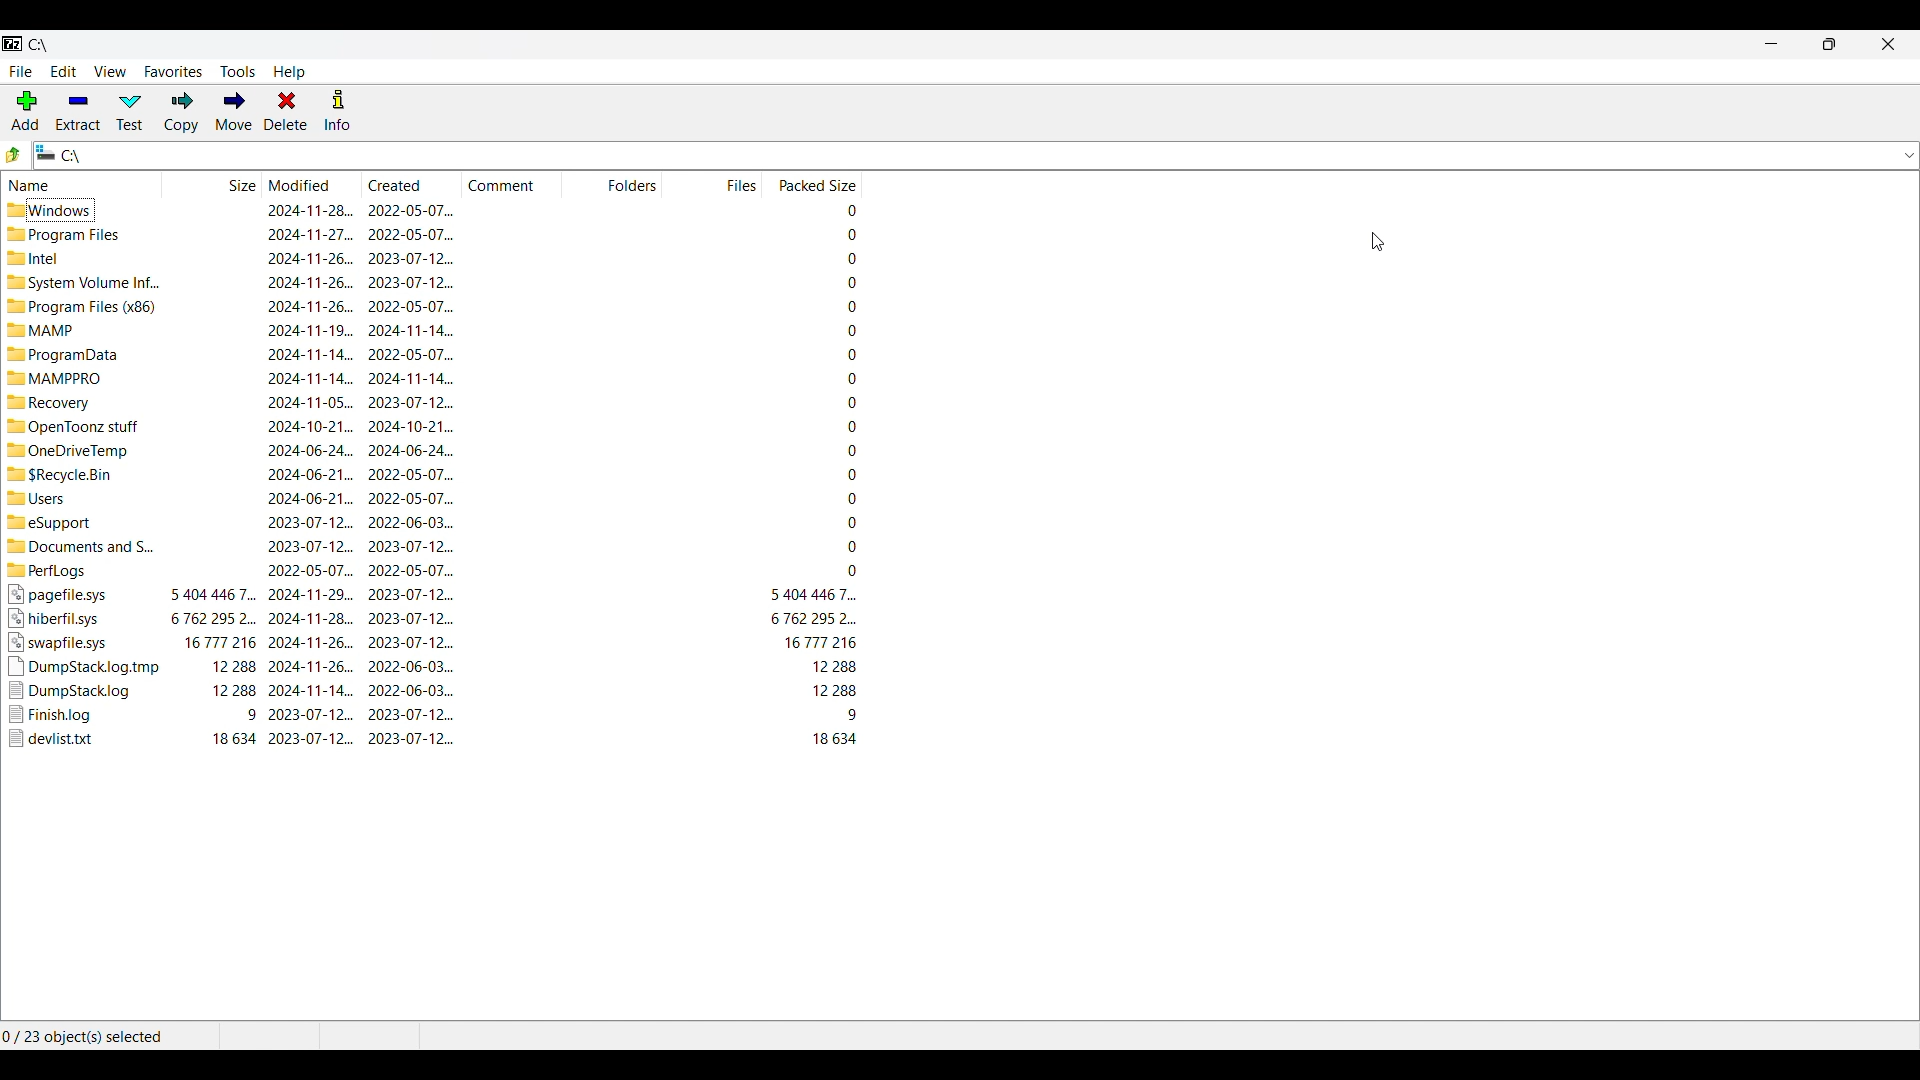  I want to click on Cursor position unchanged, so click(1377, 242).